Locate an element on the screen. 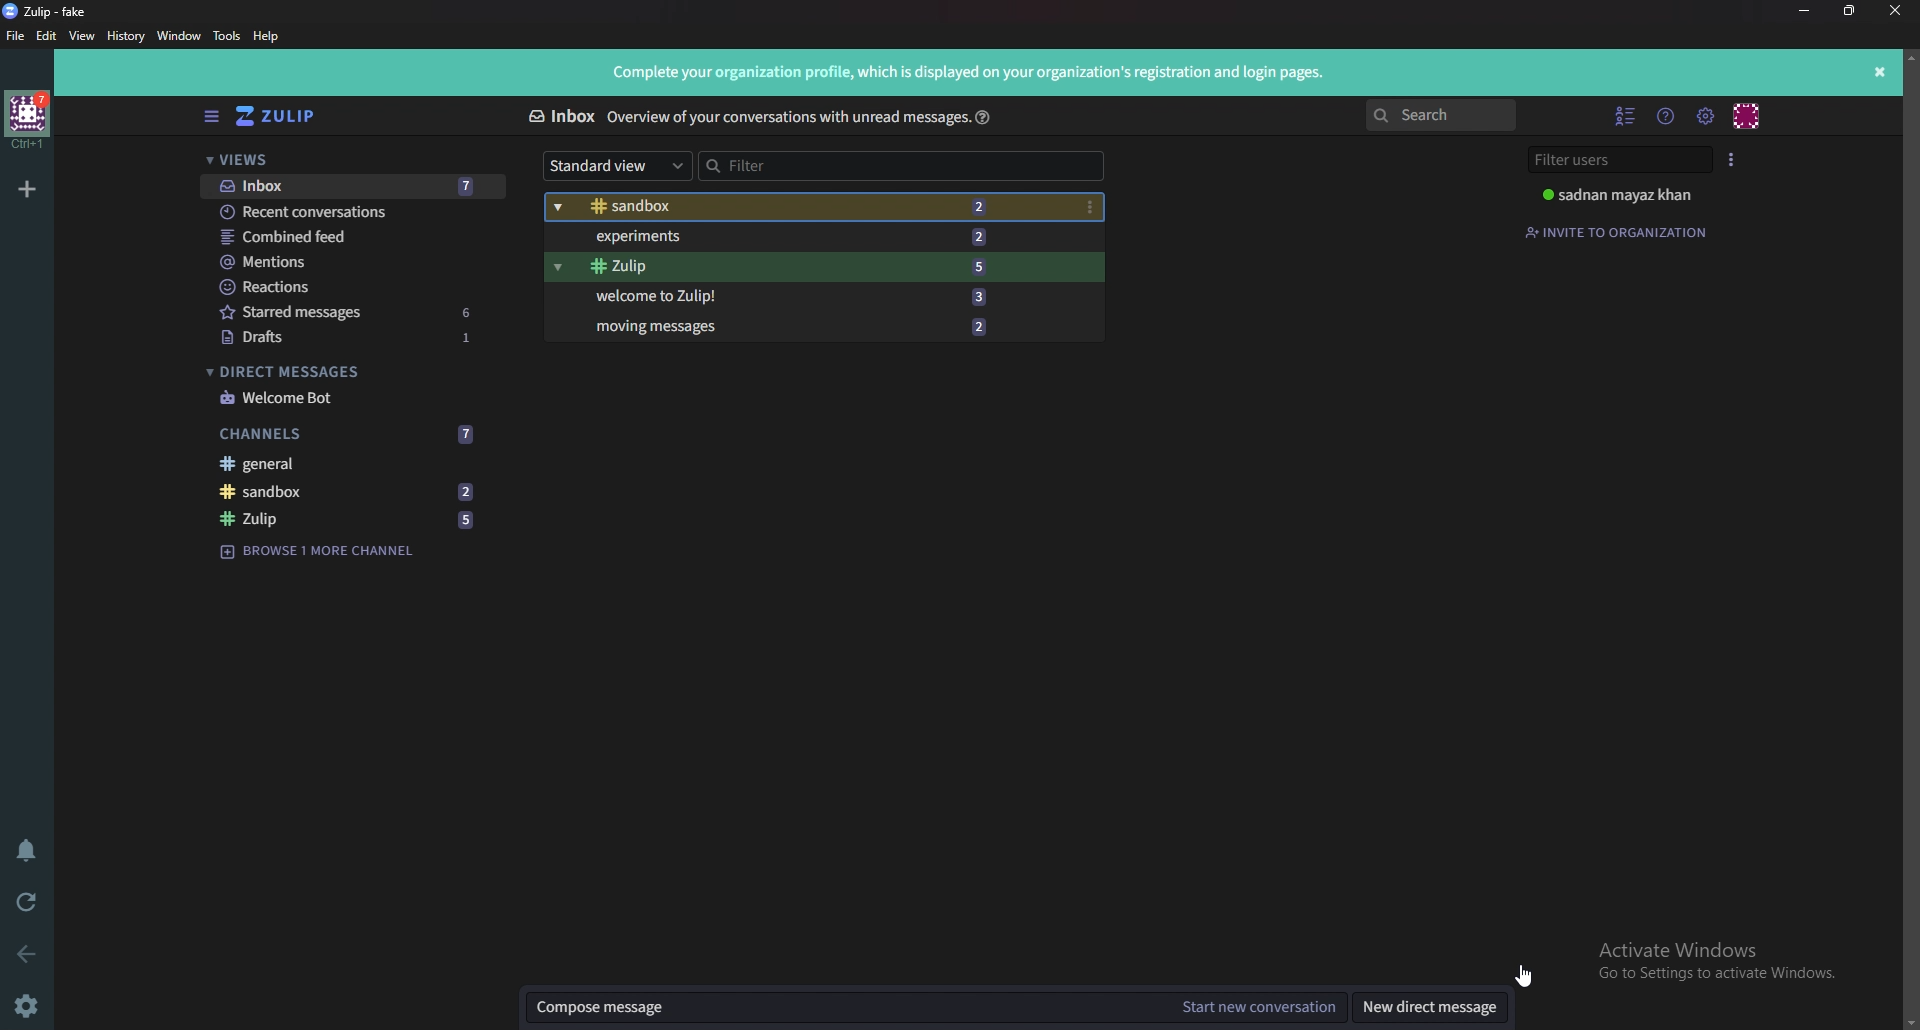 The width and height of the screenshot is (1920, 1030). views is located at coordinates (345, 160).